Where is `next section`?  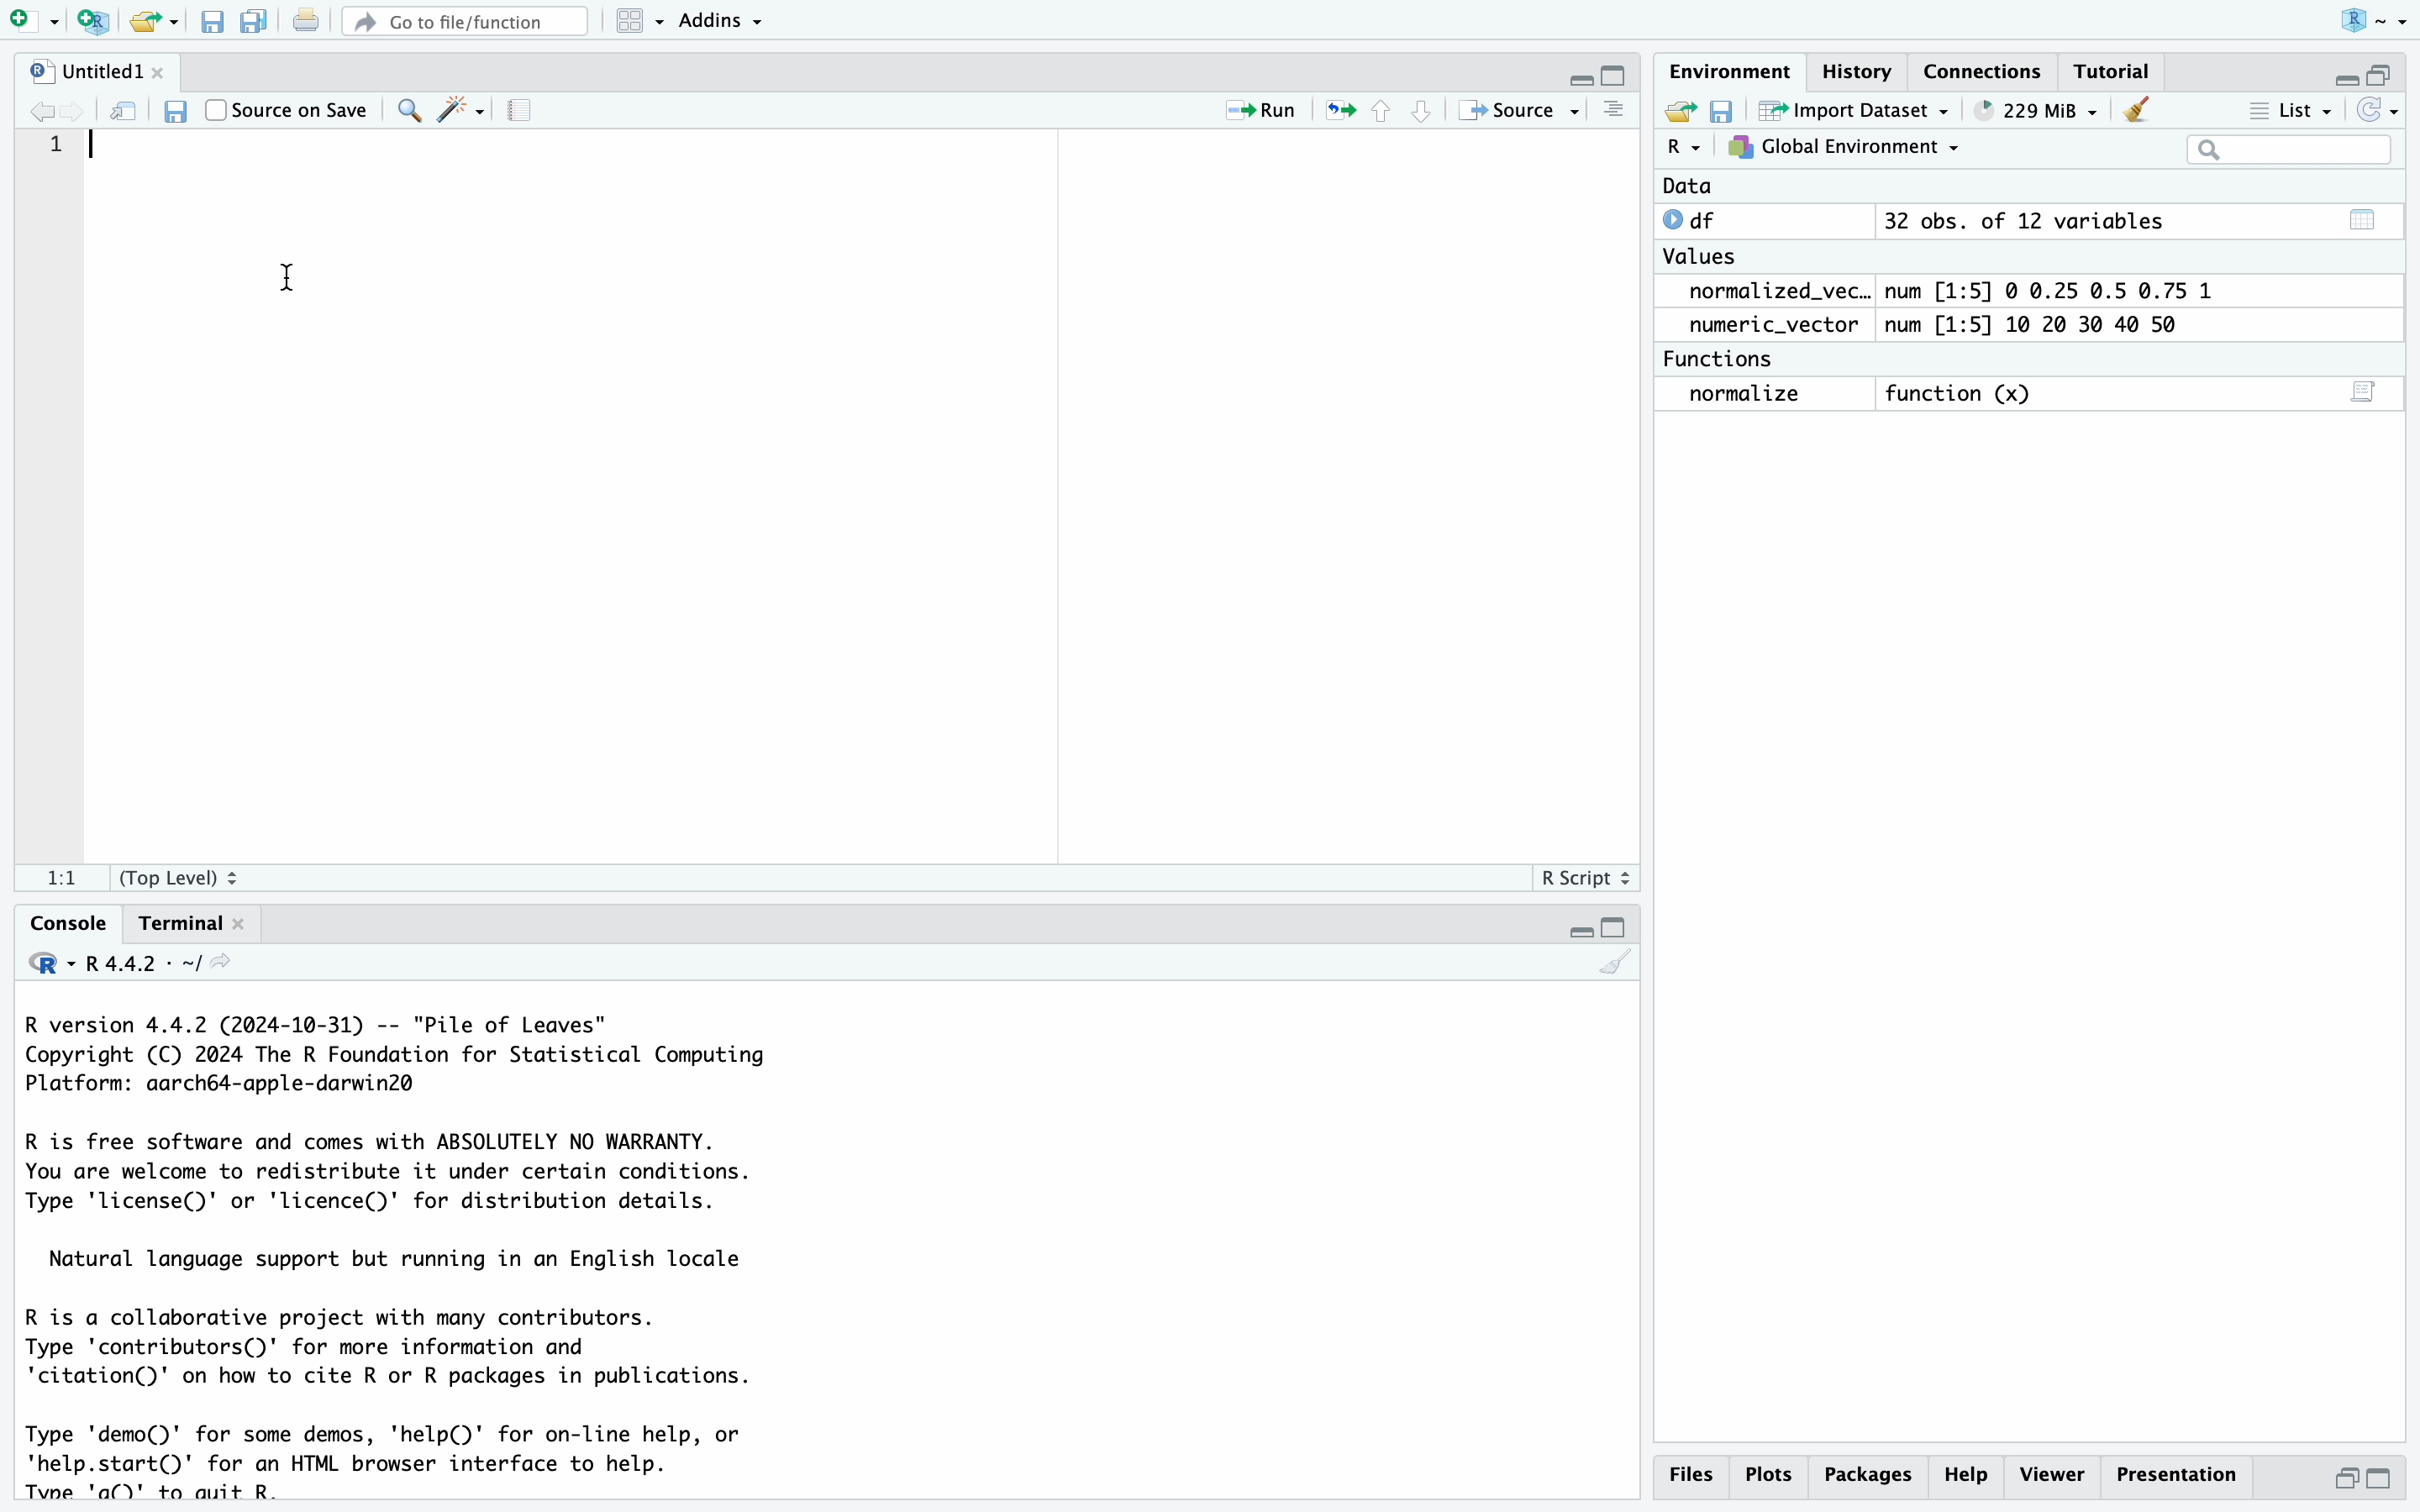 next section is located at coordinates (1426, 114).